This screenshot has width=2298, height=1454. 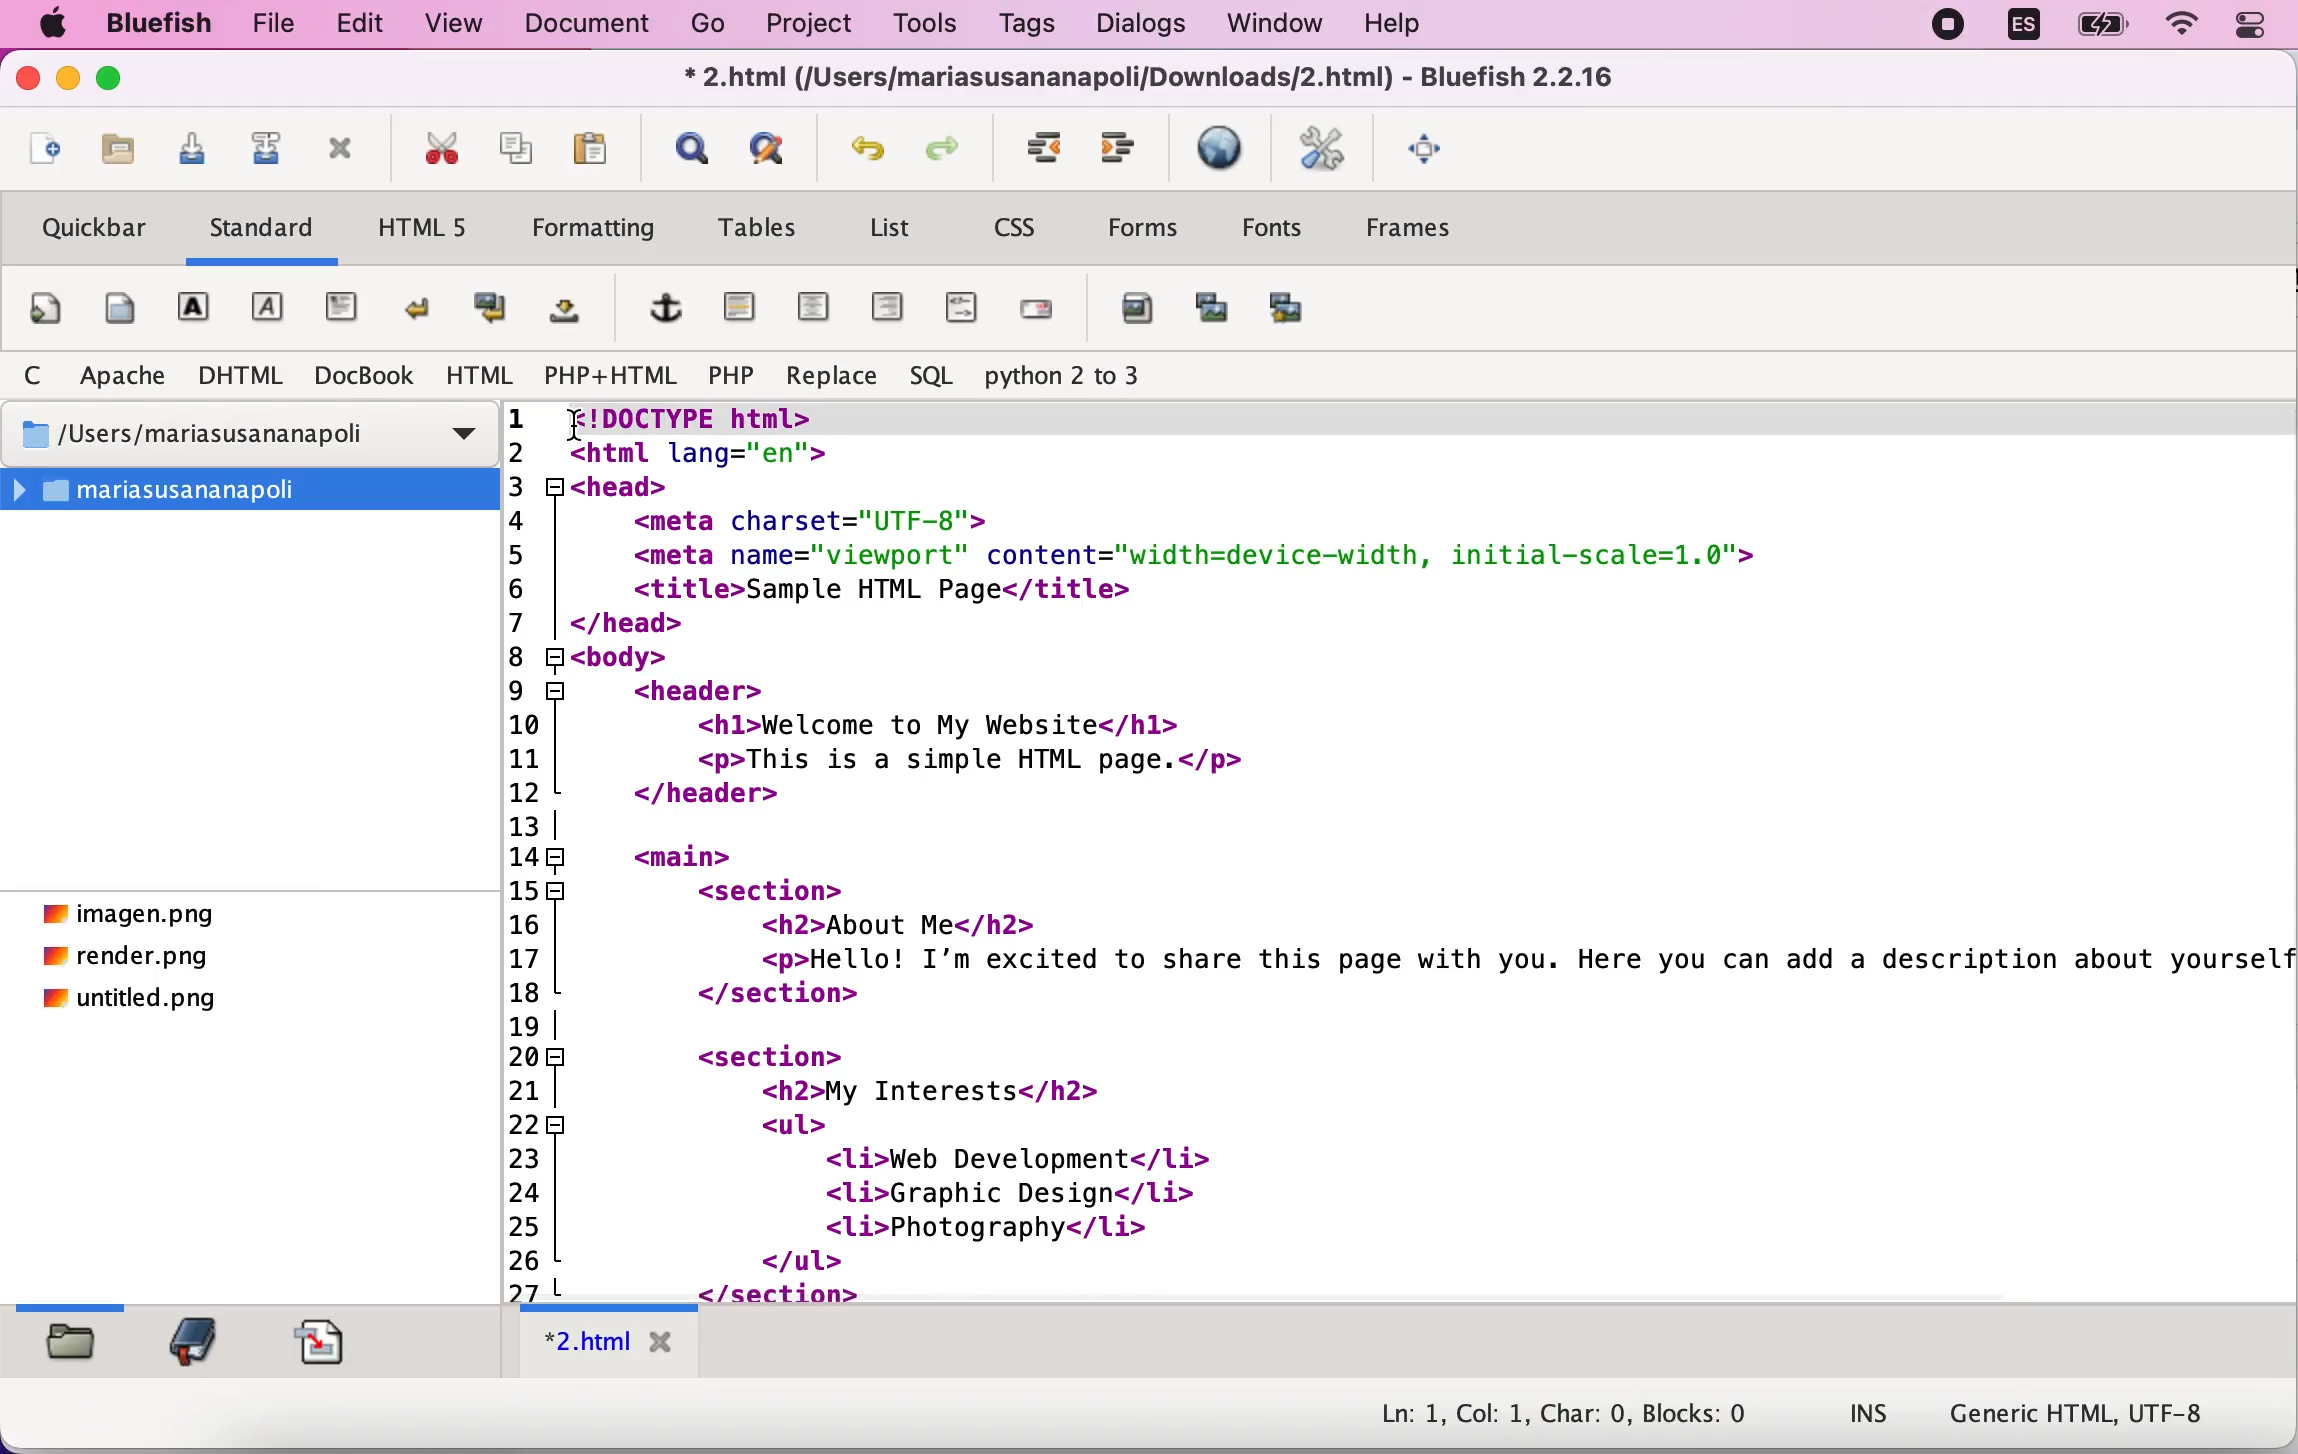 What do you see at coordinates (2080, 1417) in the screenshot?
I see `generic html, UTF-8` at bounding box center [2080, 1417].